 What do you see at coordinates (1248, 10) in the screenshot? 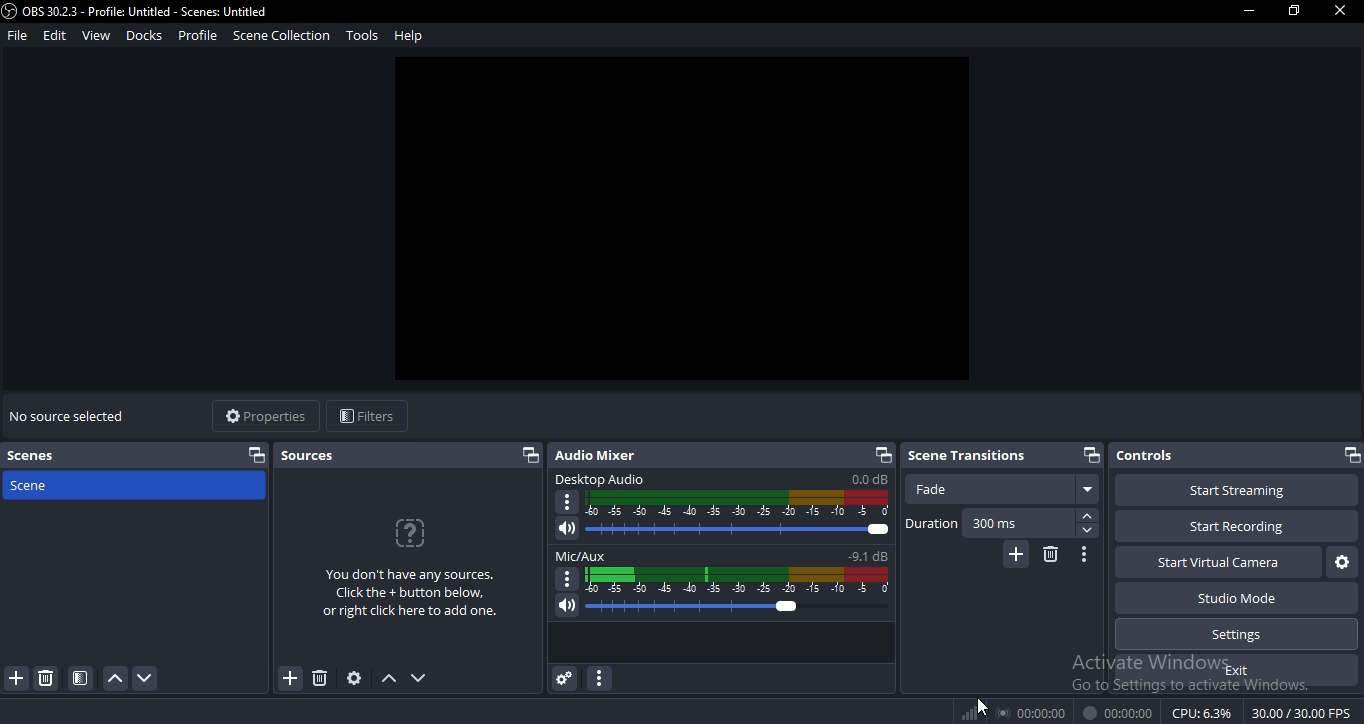
I see `minimize` at bounding box center [1248, 10].